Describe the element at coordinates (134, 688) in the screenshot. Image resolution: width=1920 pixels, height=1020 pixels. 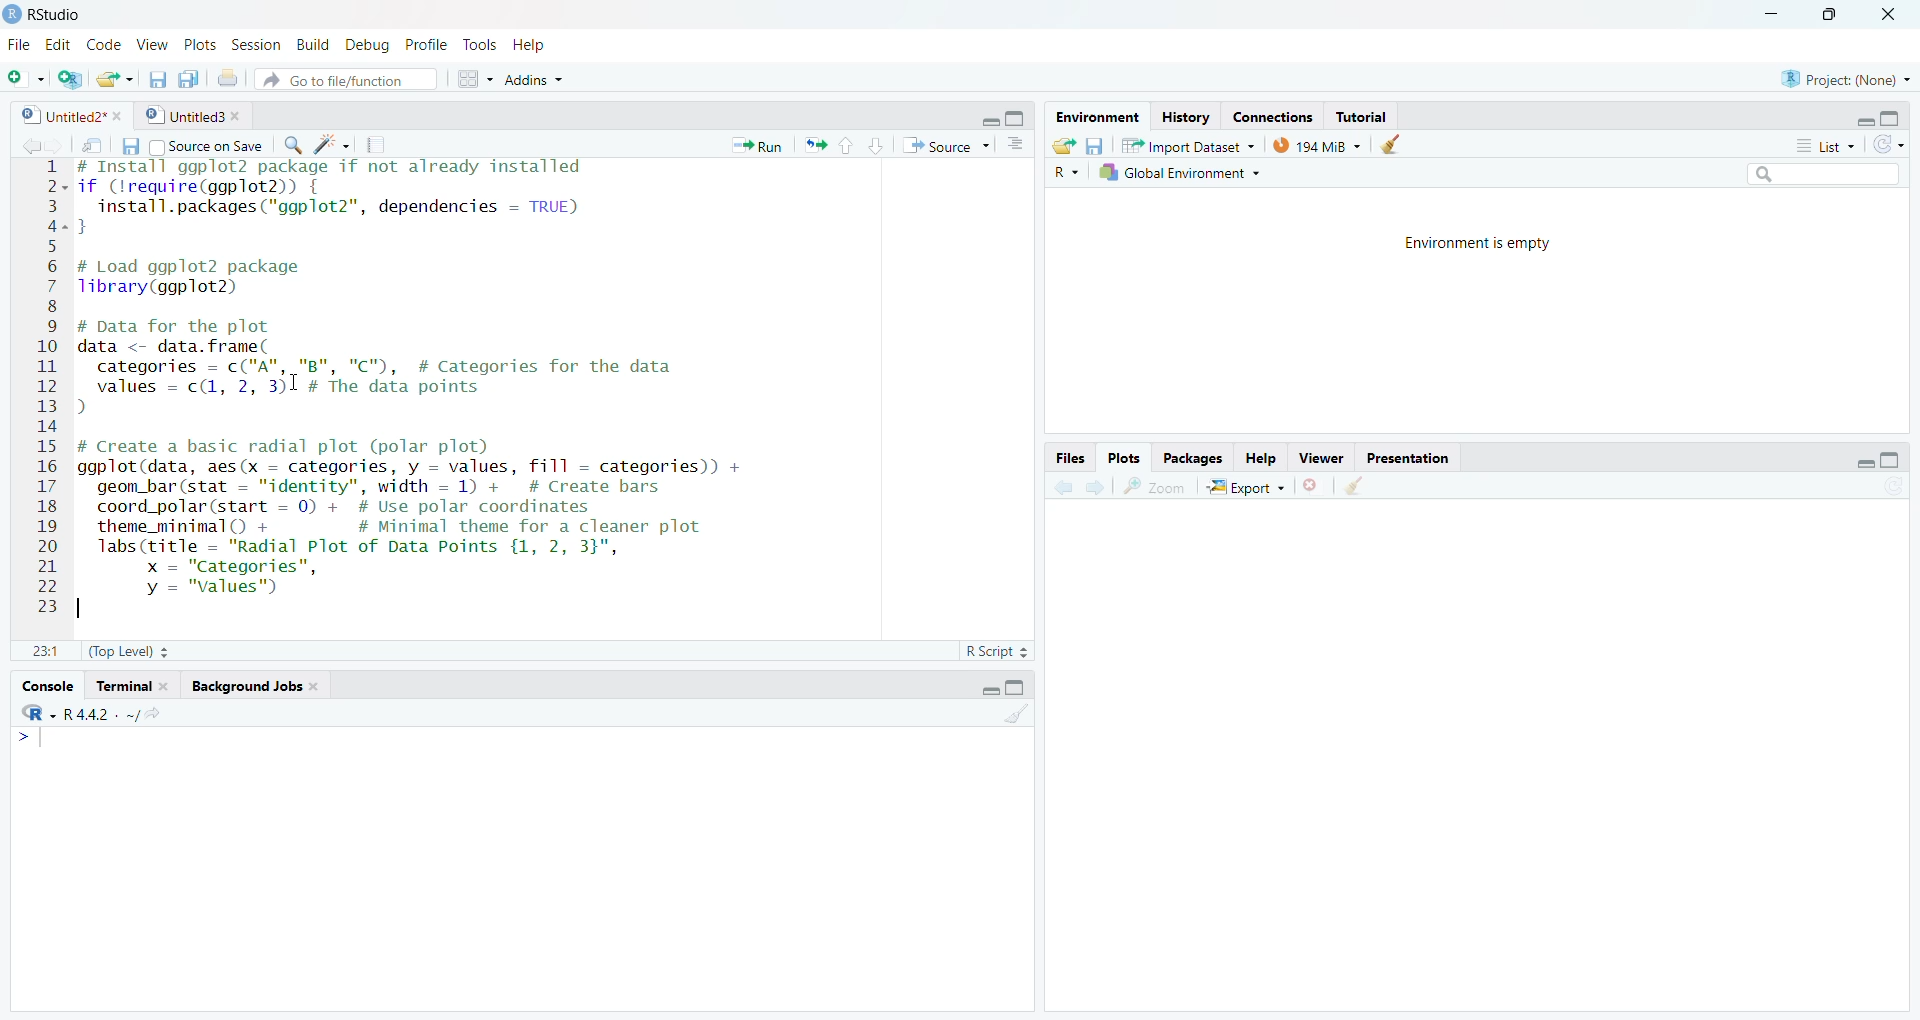
I see `Terminal` at that location.